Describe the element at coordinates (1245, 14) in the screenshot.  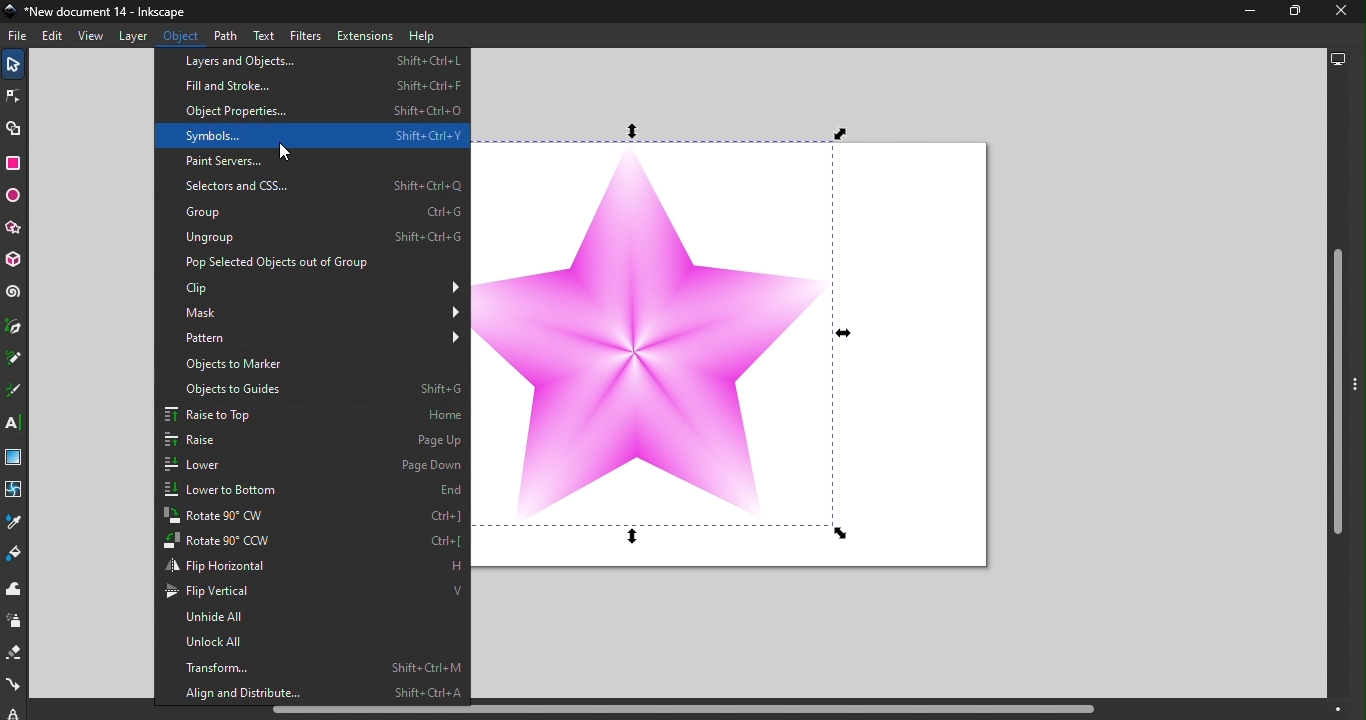
I see `Minimize` at that location.